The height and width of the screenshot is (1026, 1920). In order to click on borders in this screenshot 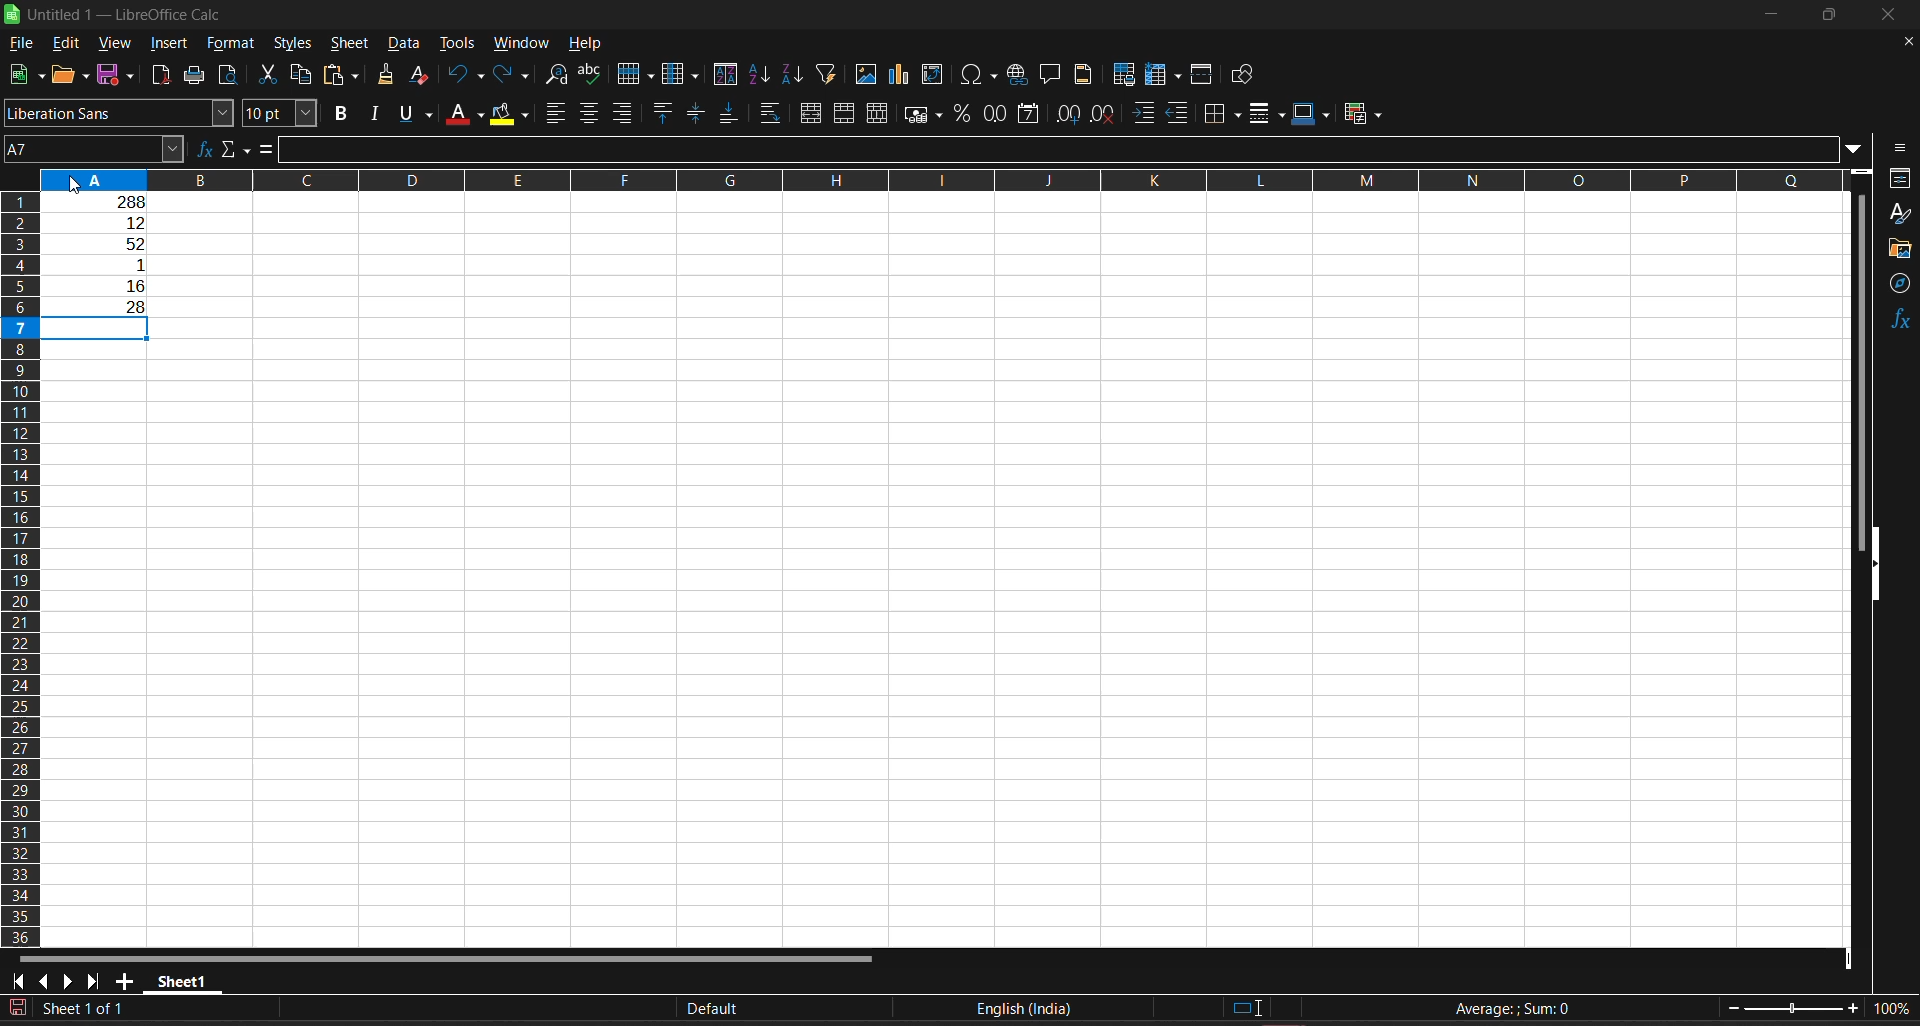, I will do `click(1221, 113)`.